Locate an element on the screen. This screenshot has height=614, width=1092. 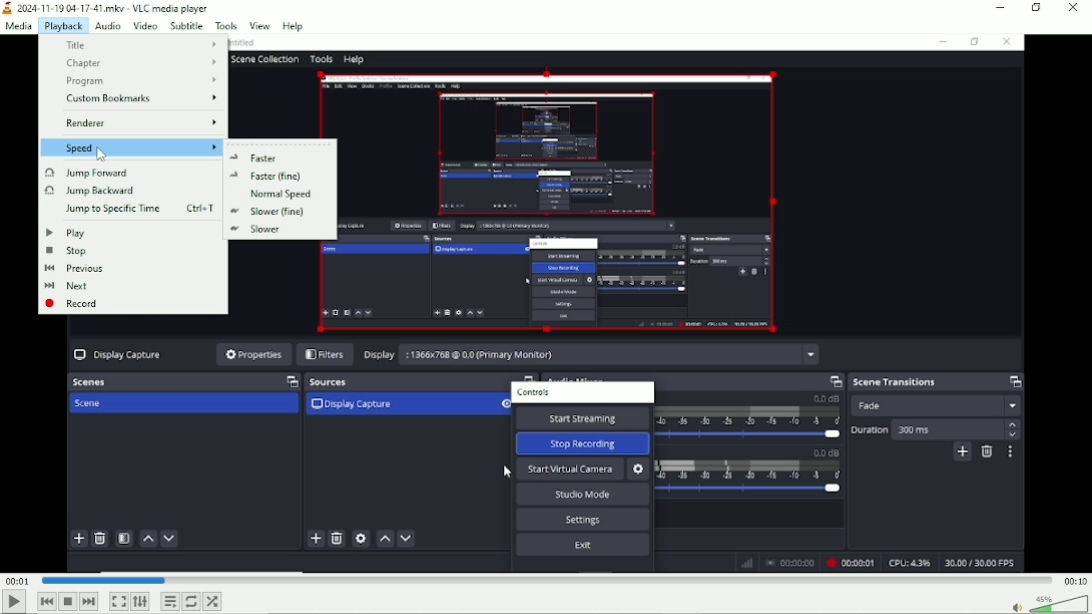
jump to specific time is located at coordinates (132, 208).